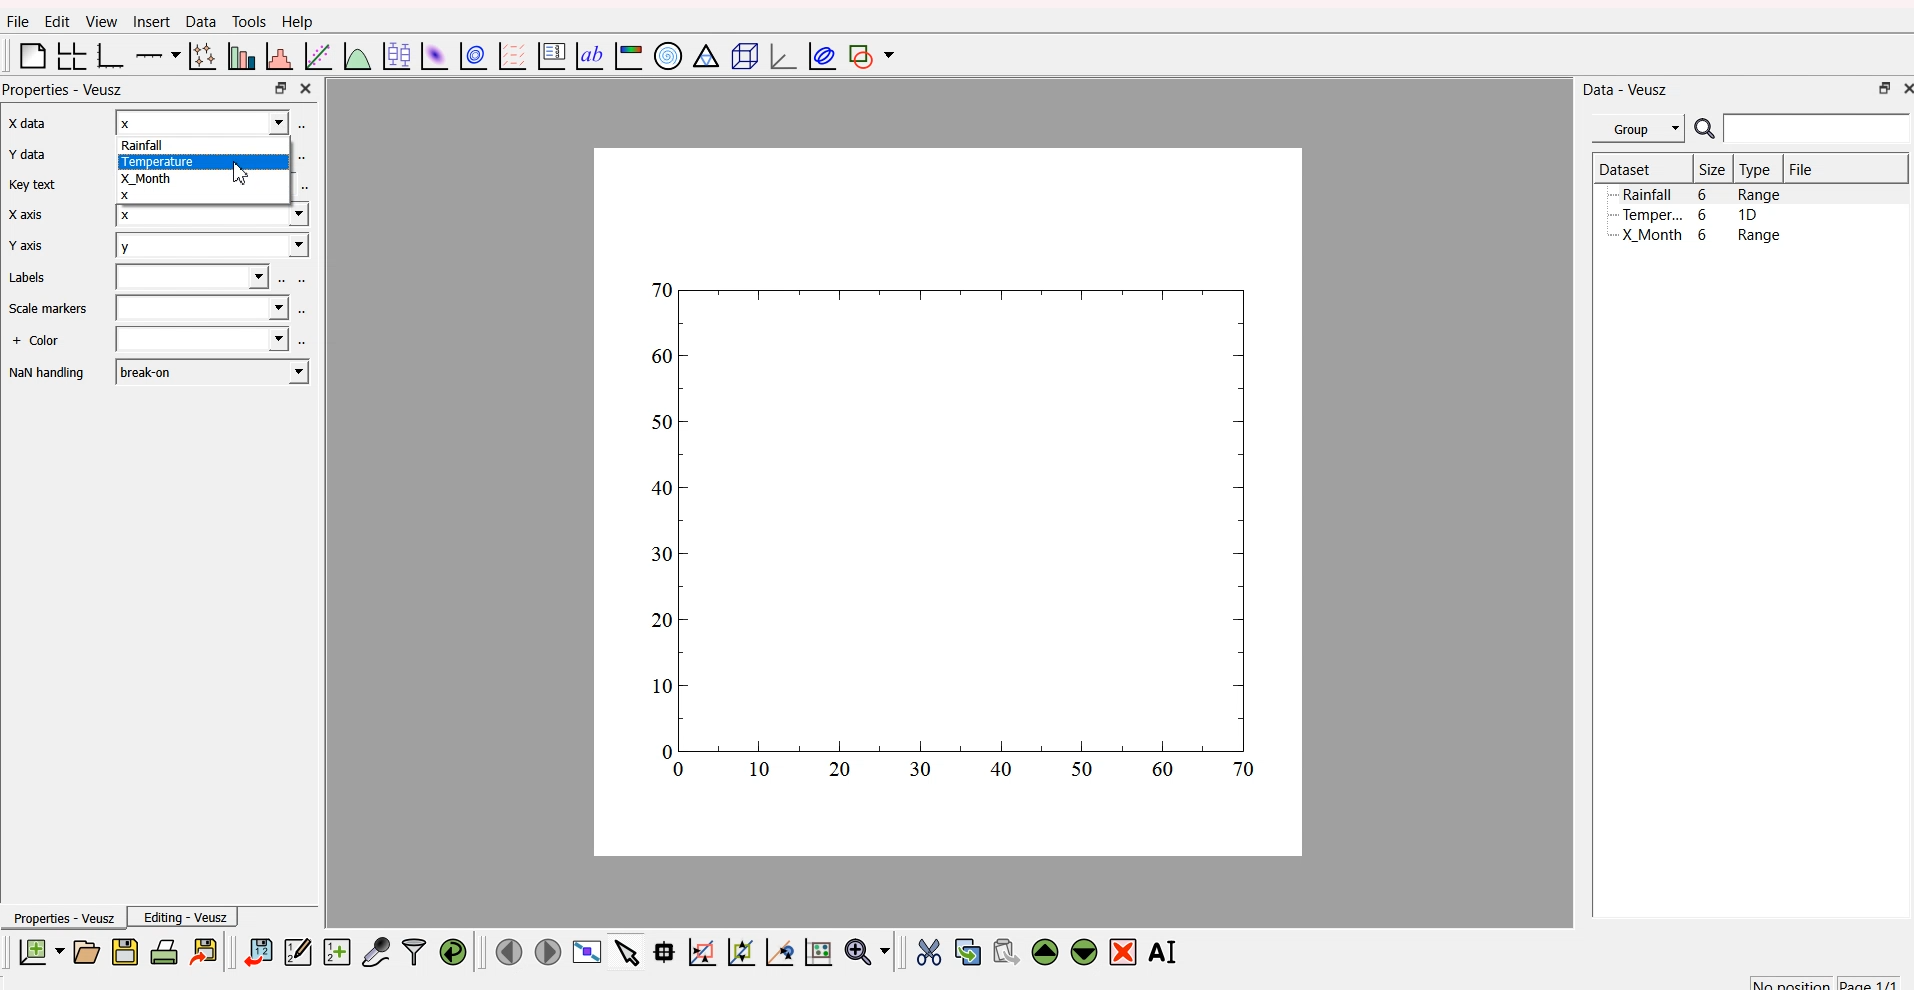 The height and width of the screenshot is (990, 1914). Describe the element at coordinates (297, 21) in the screenshot. I see `Help` at that location.